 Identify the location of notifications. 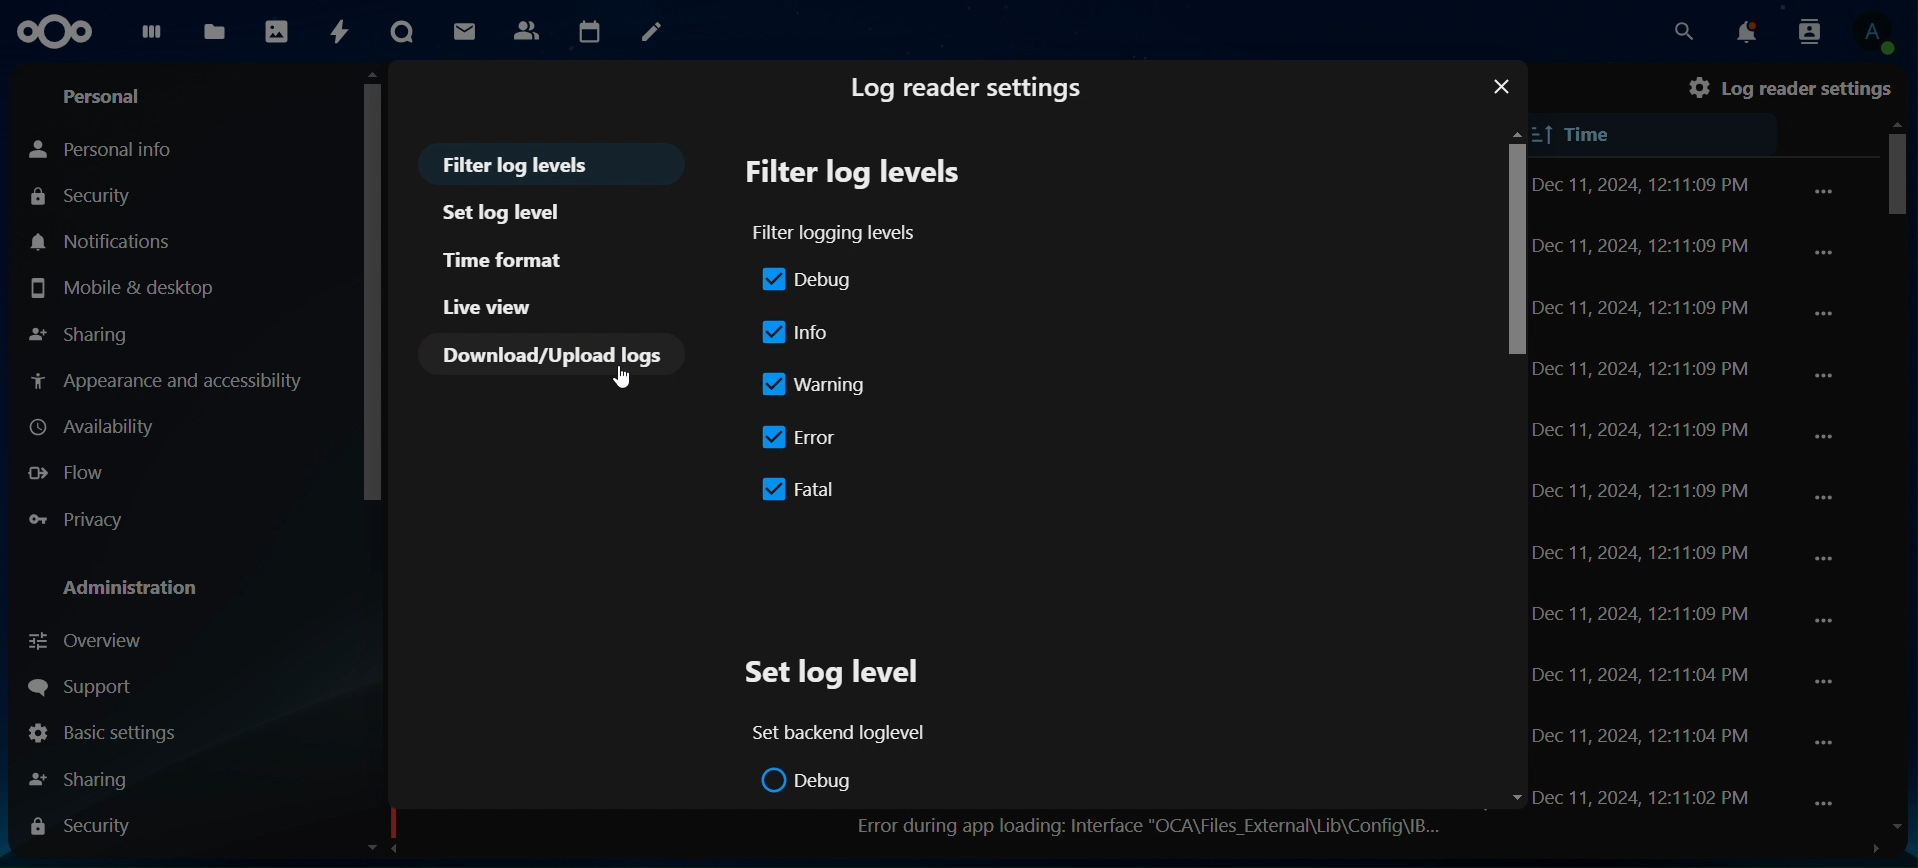
(104, 241).